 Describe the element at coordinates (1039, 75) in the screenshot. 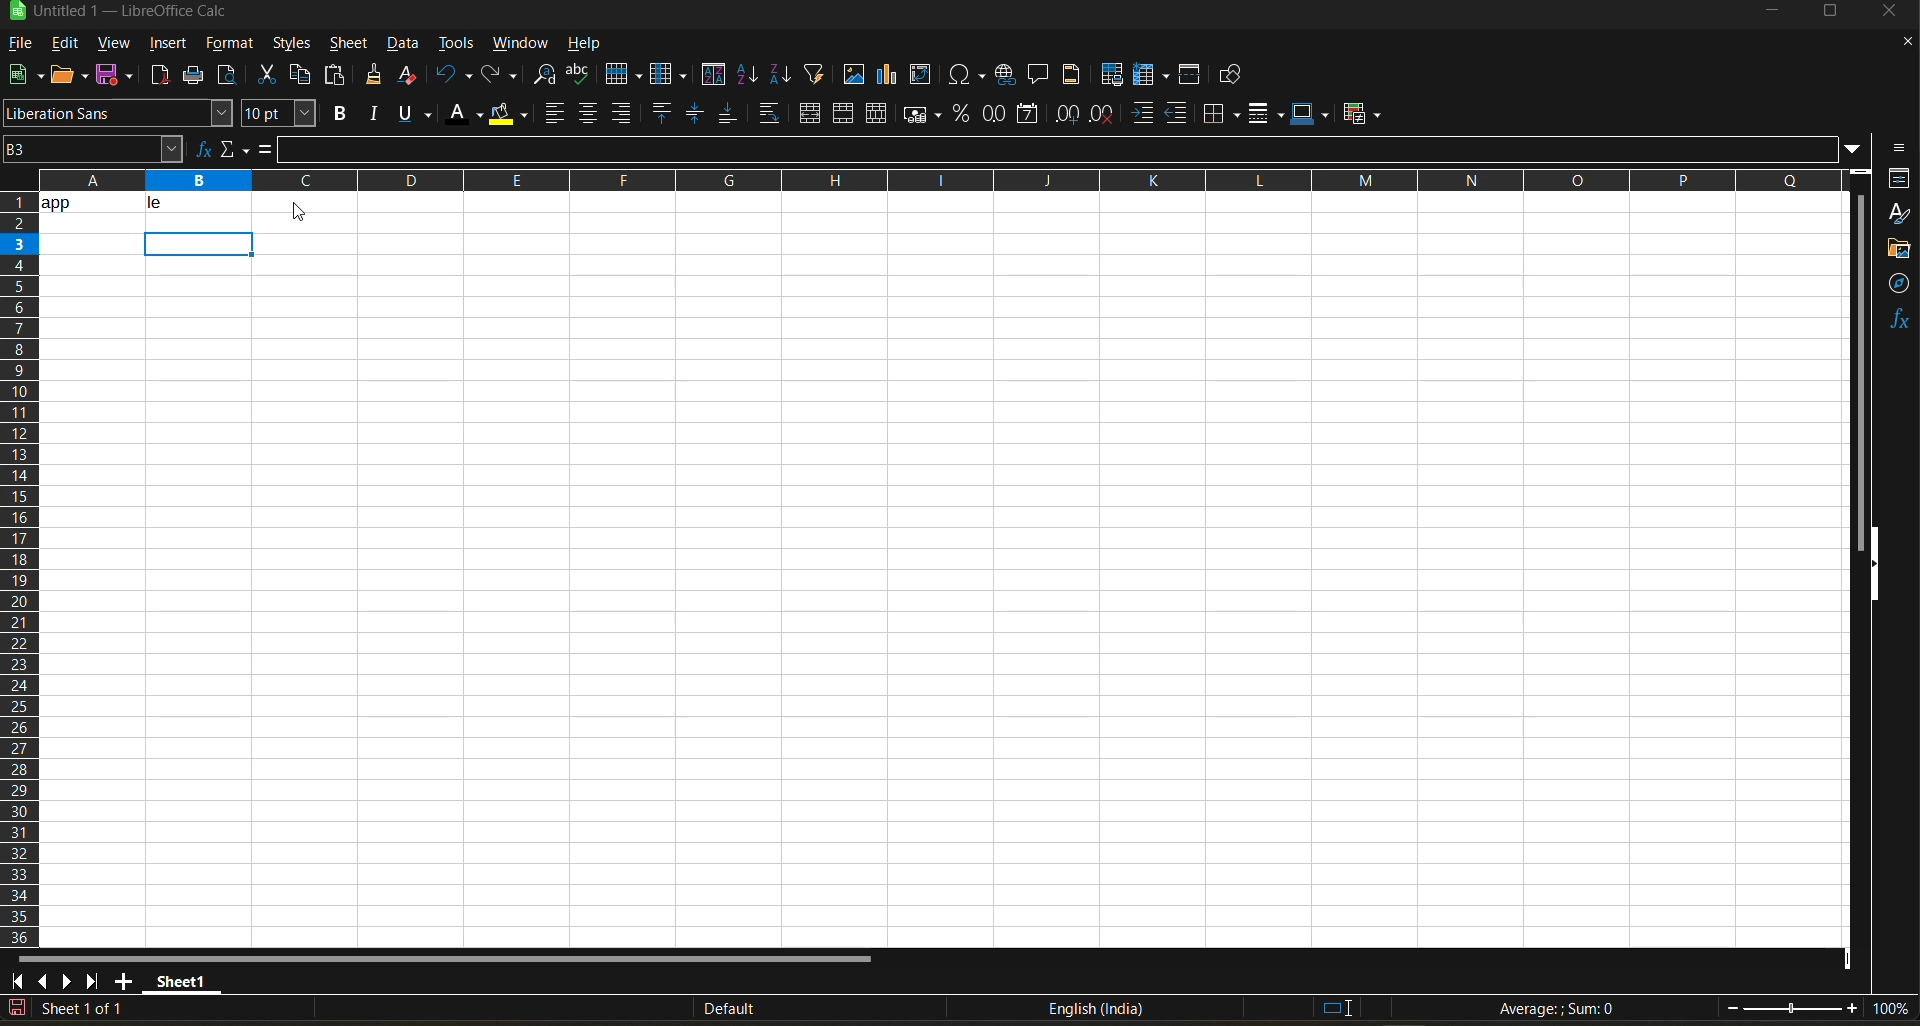

I see `insert comment` at that location.